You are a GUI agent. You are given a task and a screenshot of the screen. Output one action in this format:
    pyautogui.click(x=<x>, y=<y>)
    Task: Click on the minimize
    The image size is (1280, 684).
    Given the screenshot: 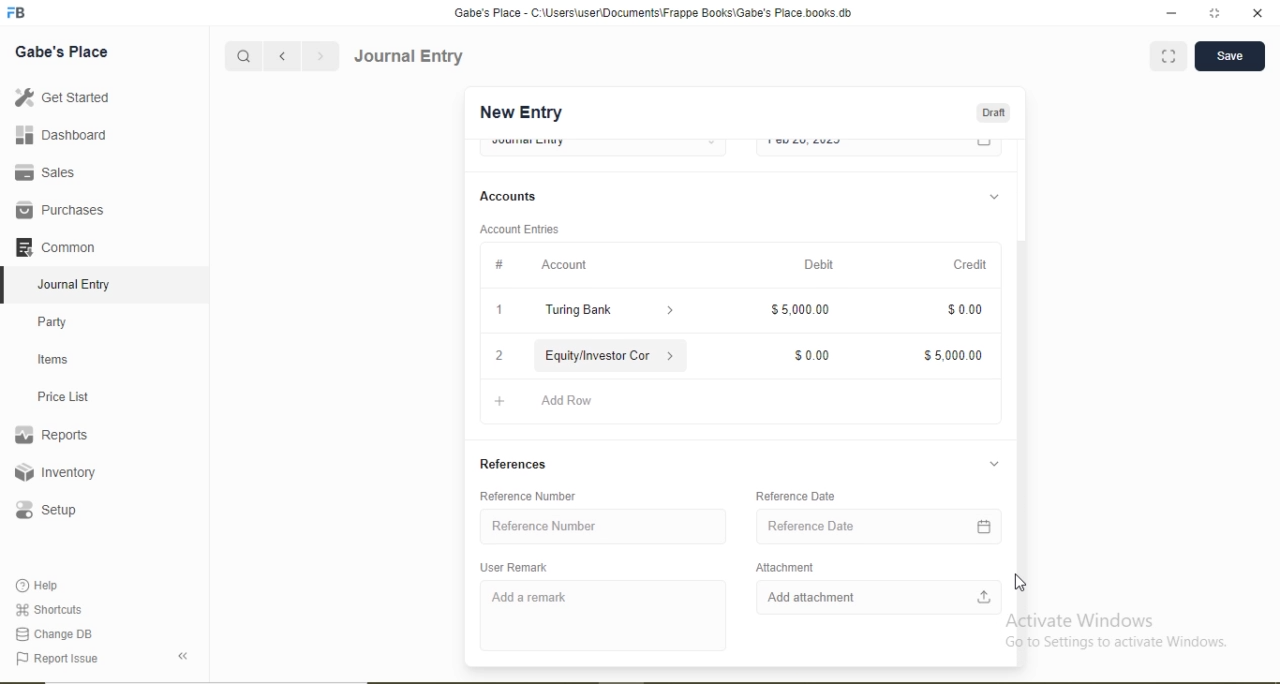 What is the action you would take?
    pyautogui.click(x=1169, y=14)
    